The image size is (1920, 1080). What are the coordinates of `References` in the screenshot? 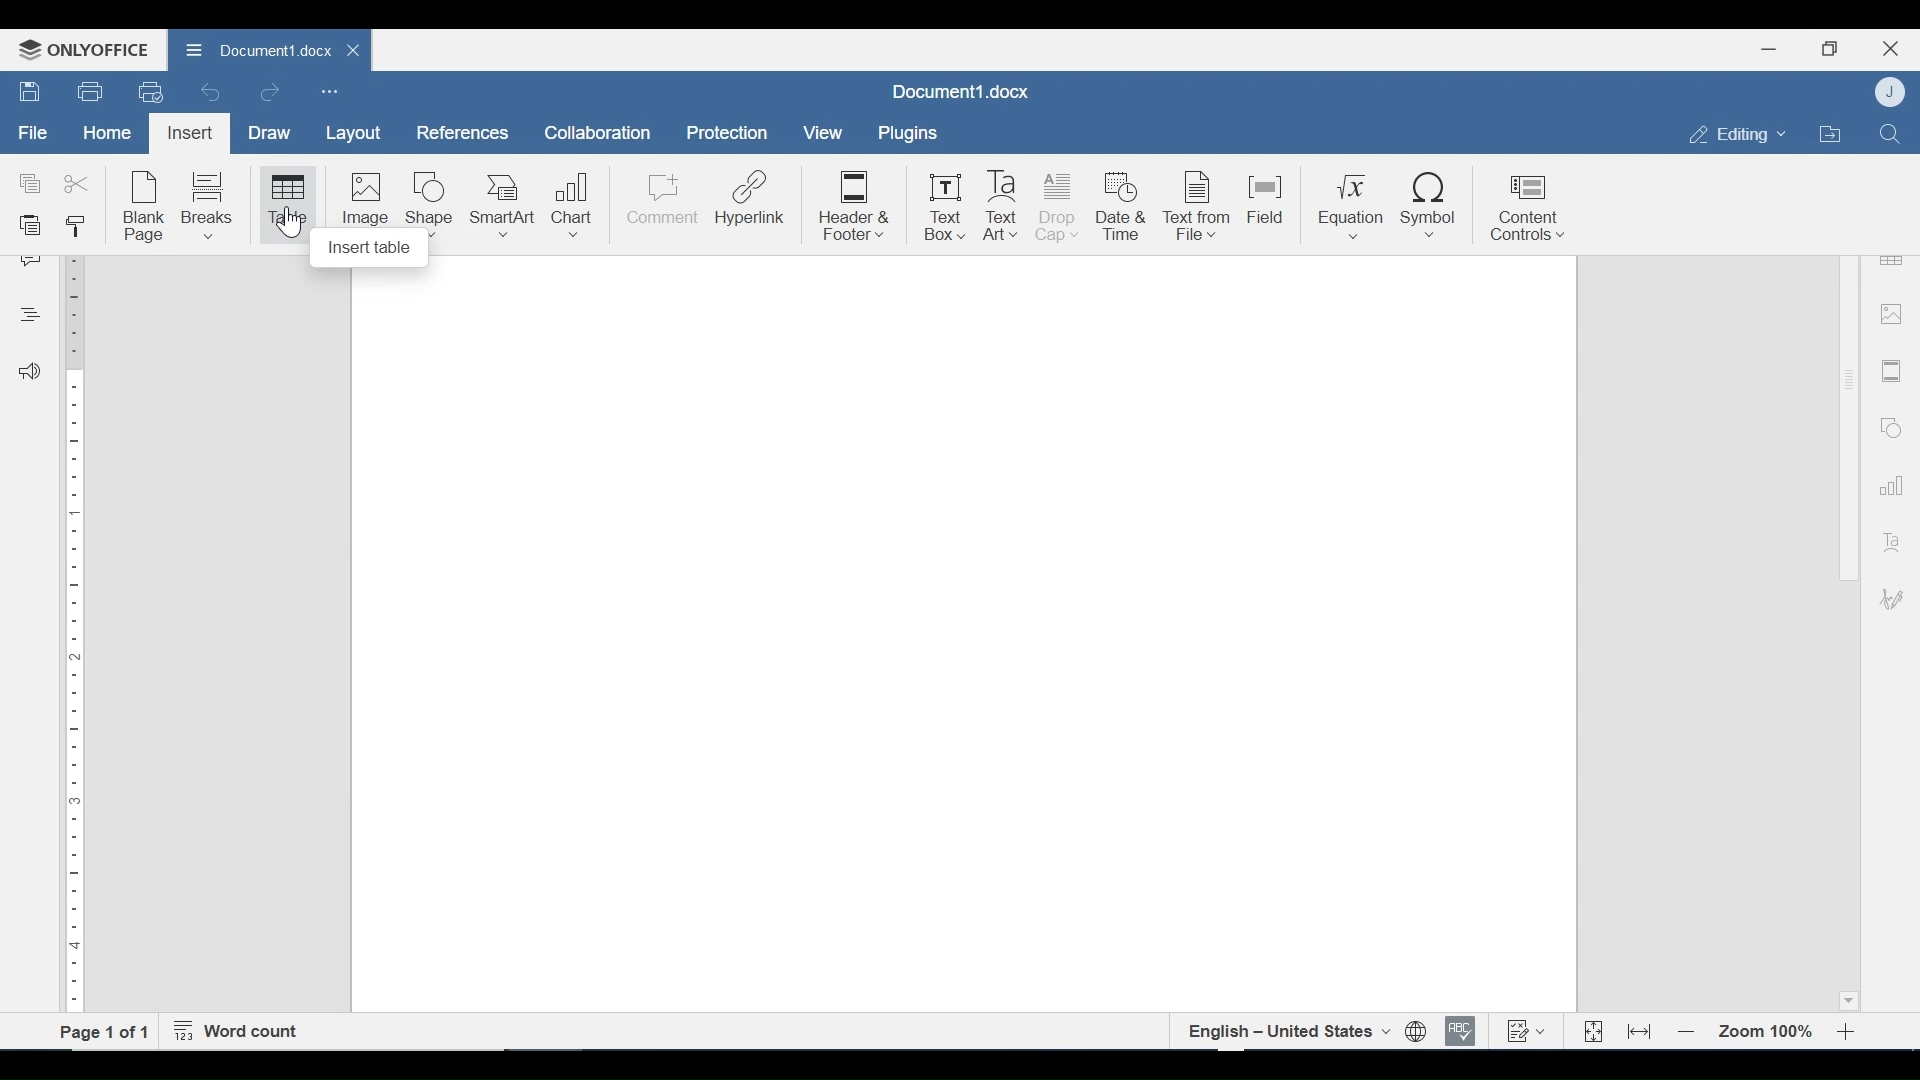 It's located at (460, 133).